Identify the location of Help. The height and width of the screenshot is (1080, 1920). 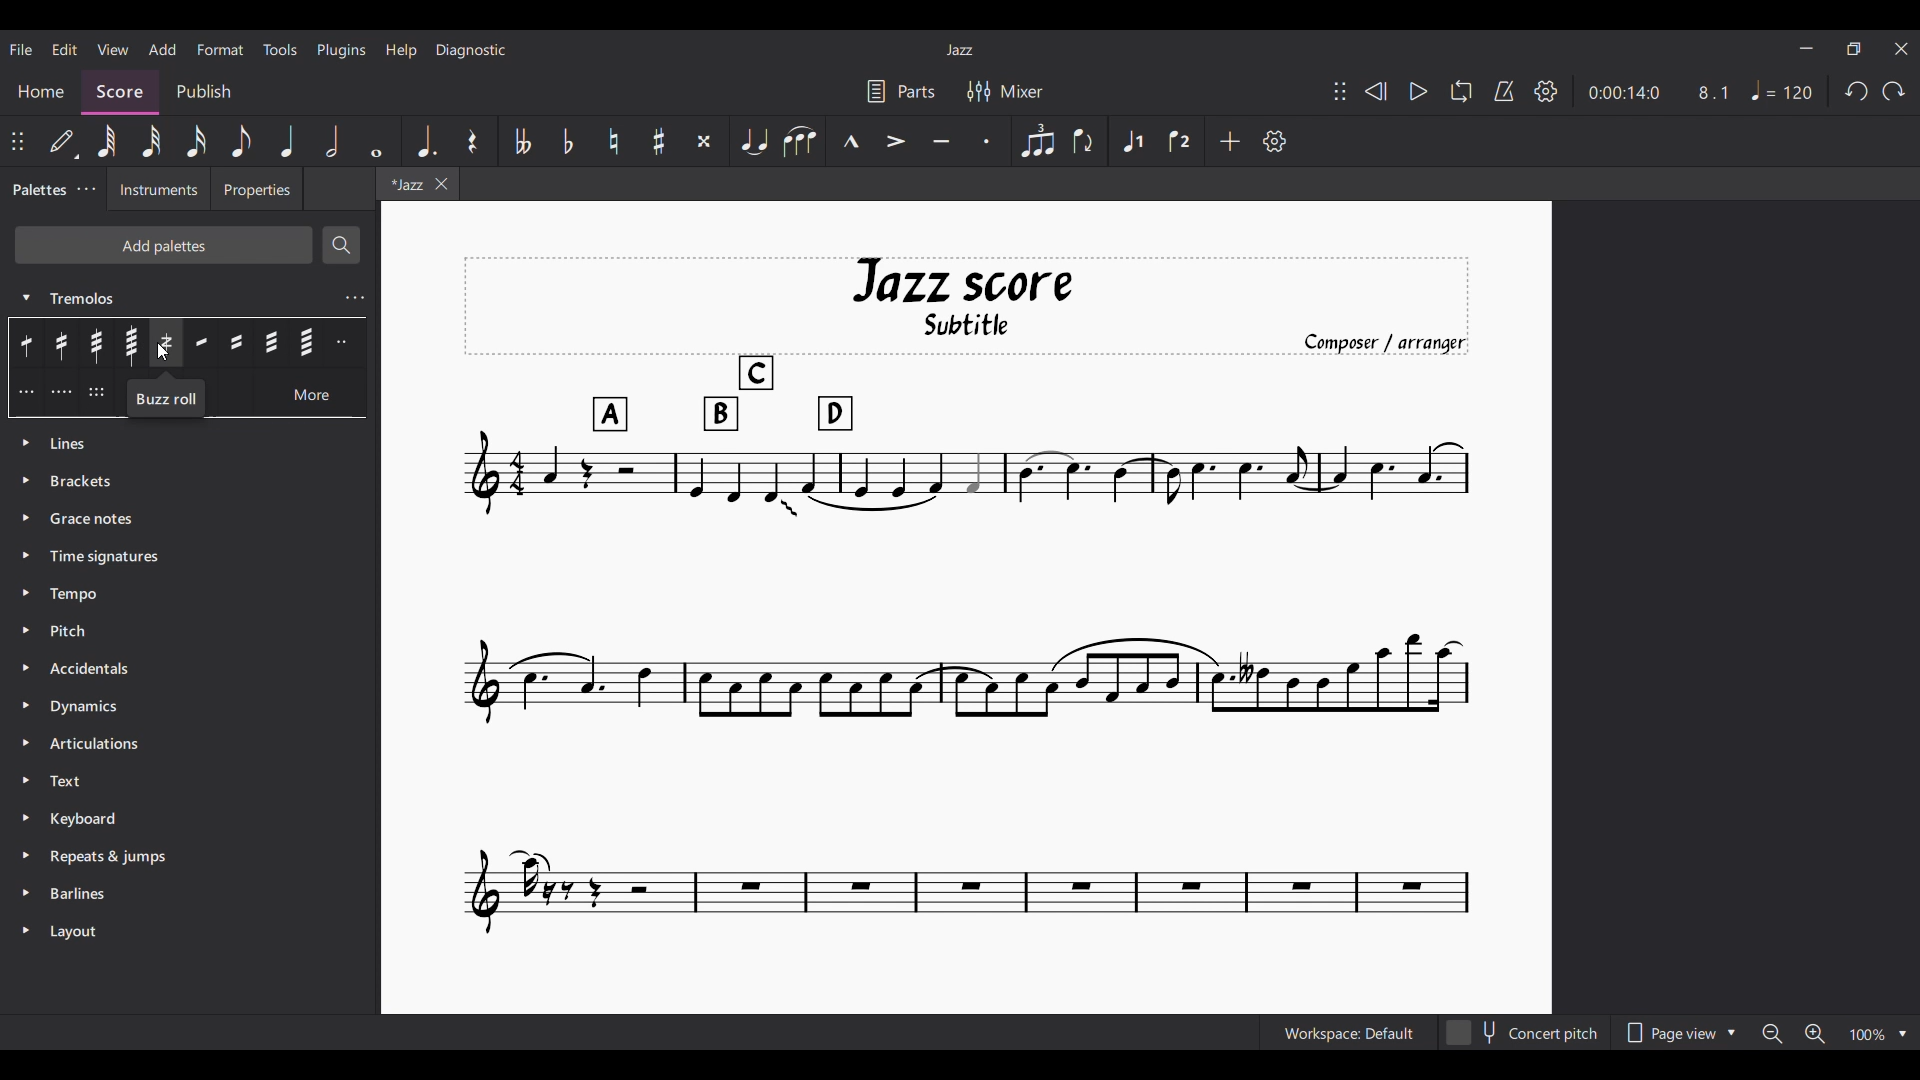
(402, 51).